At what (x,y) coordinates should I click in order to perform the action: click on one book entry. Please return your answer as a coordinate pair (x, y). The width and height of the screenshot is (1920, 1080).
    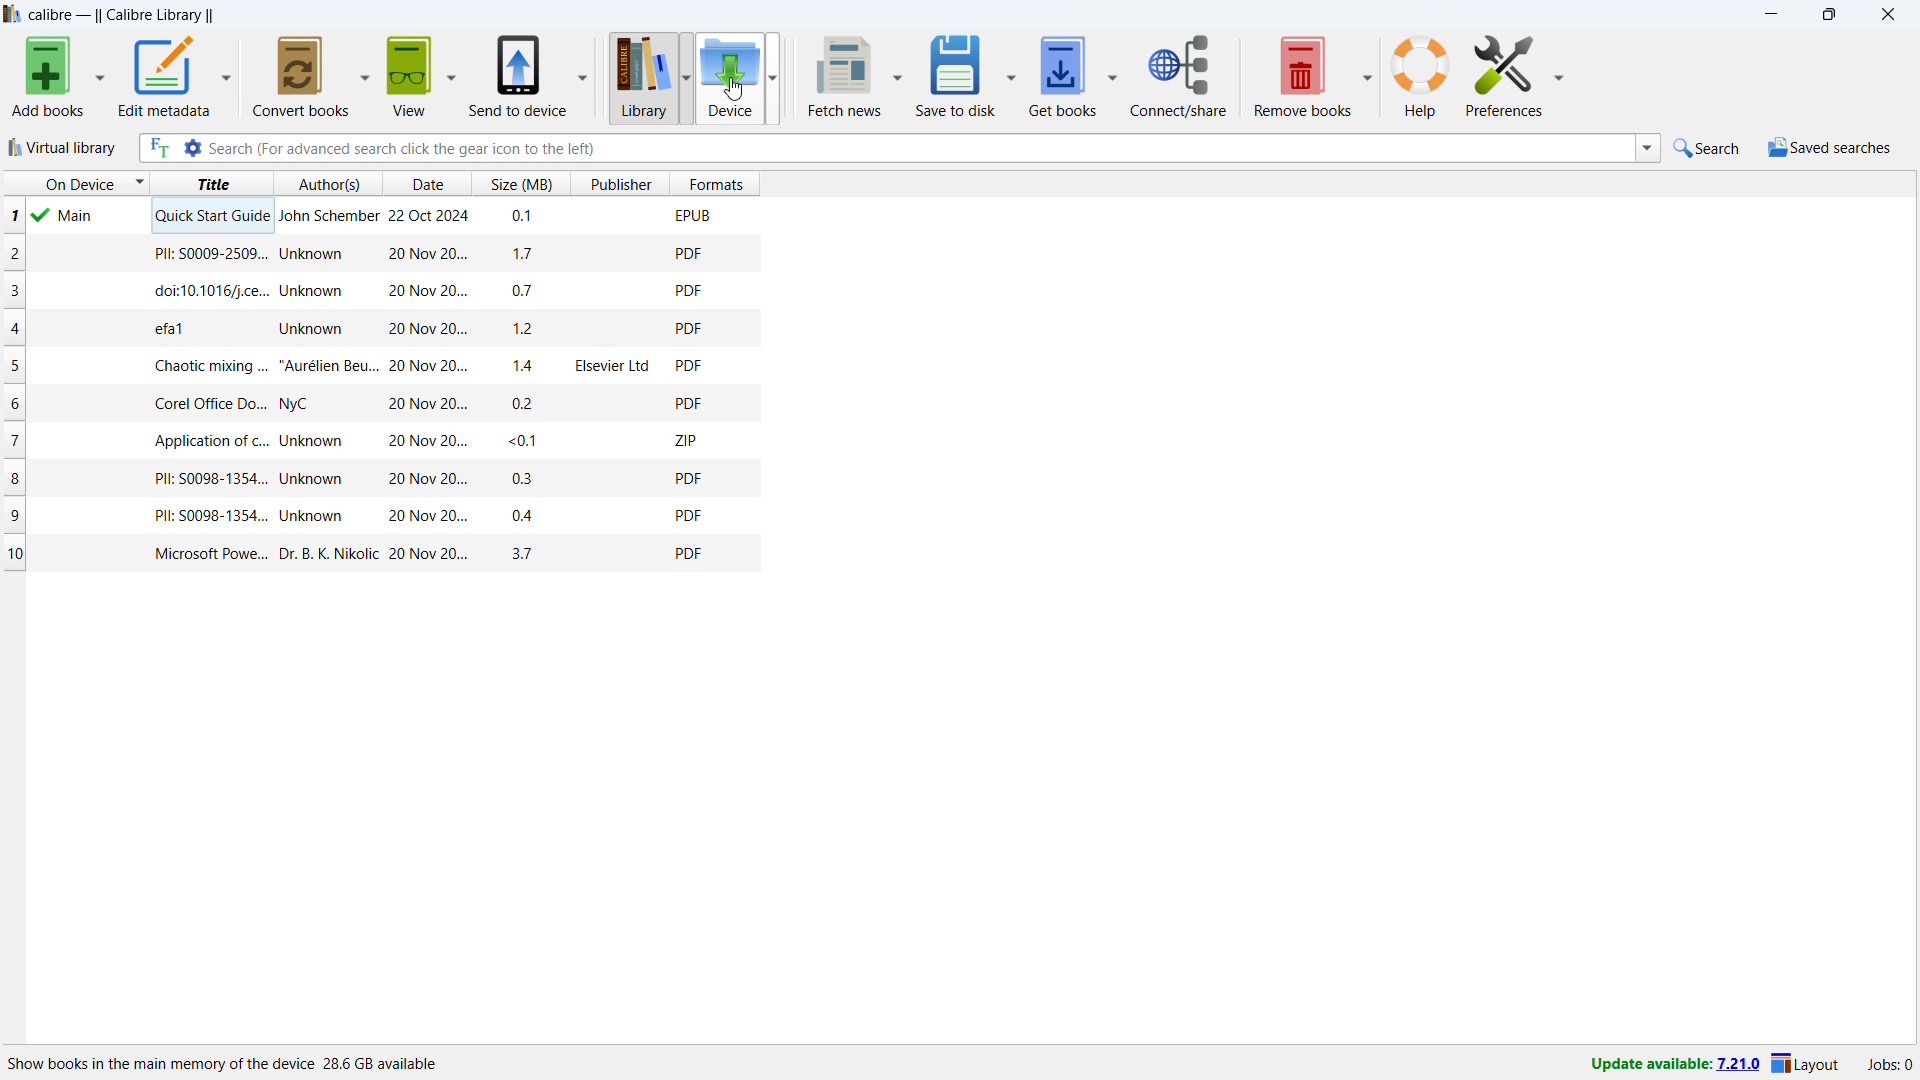
    Looking at the image, I should click on (381, 365).